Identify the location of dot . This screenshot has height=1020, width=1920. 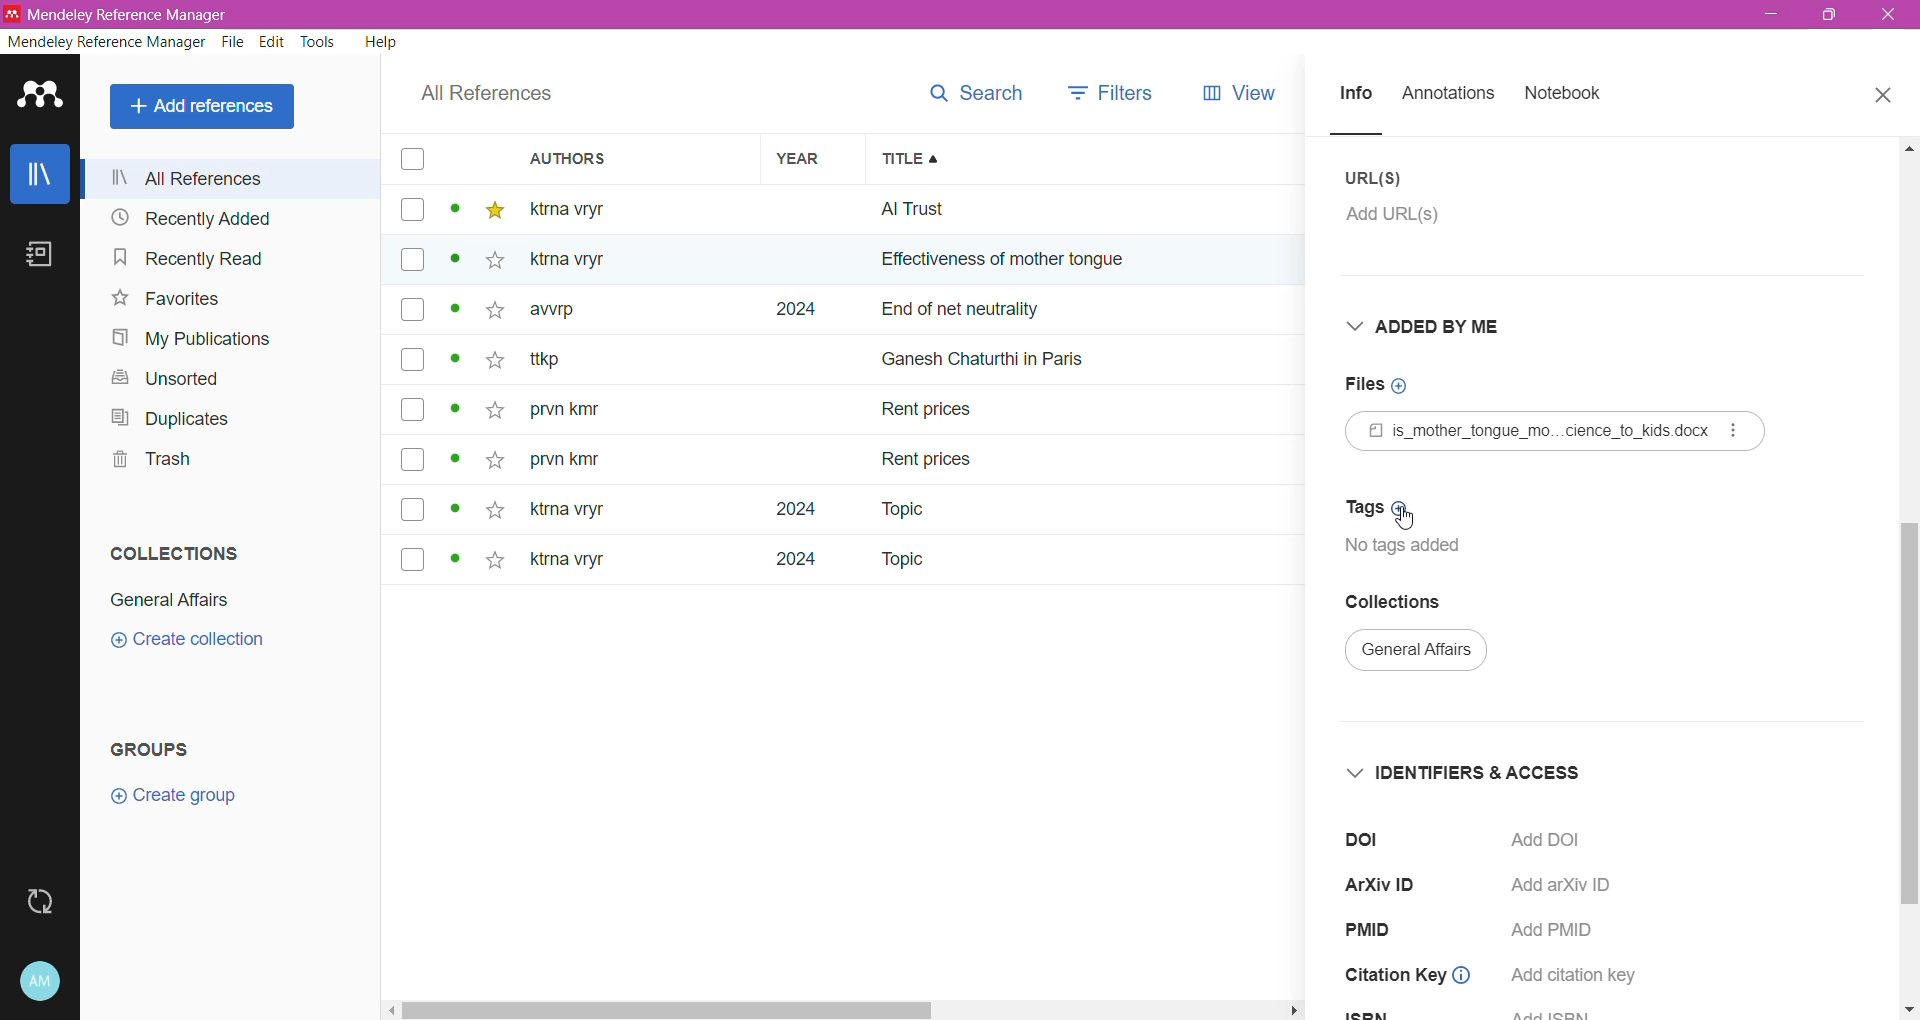
(449, 266).